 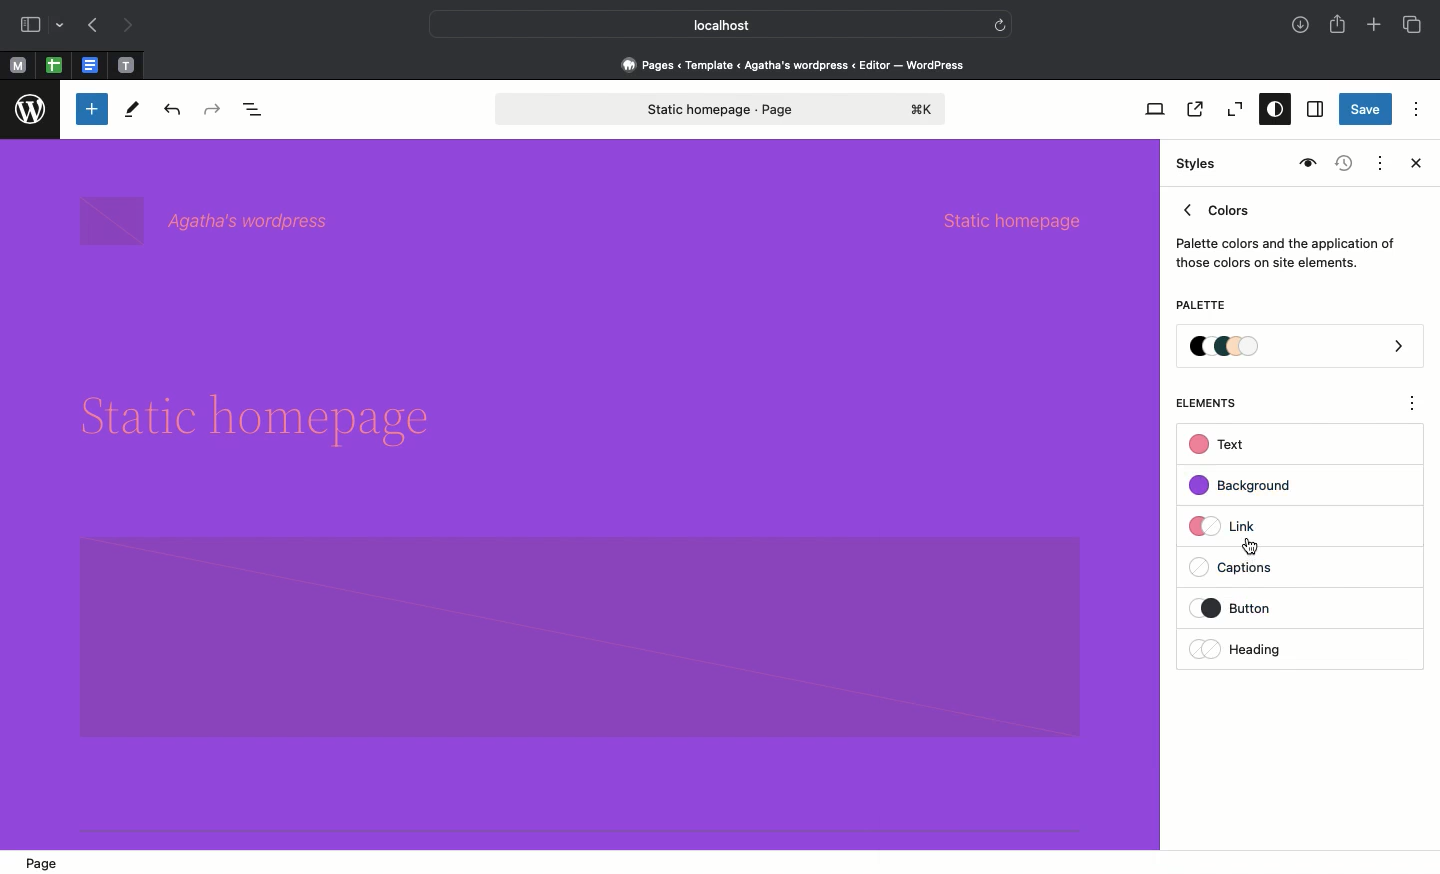 I want to click on Page, so click(x=48, y=862).